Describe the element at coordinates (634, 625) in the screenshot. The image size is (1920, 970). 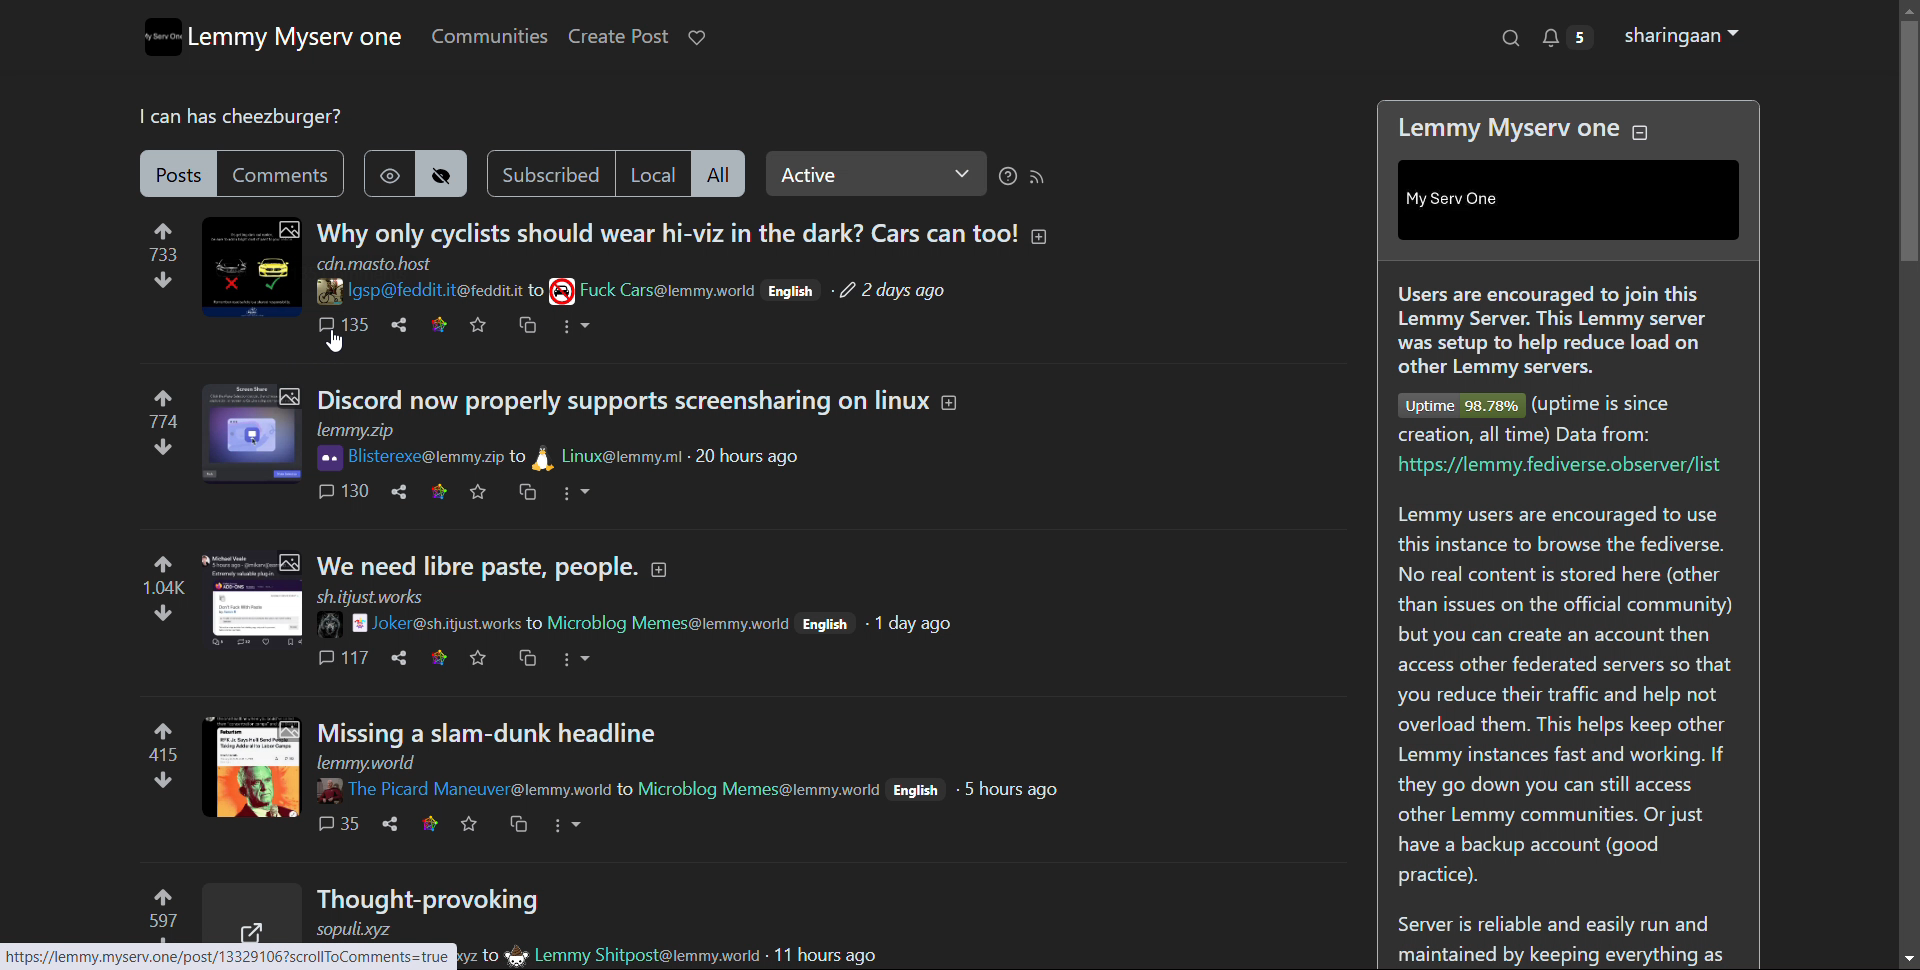
I see `ll + BJoker@shitjustworks to Microblog Memes@lemmy.world English - 1 day ago` at that location.